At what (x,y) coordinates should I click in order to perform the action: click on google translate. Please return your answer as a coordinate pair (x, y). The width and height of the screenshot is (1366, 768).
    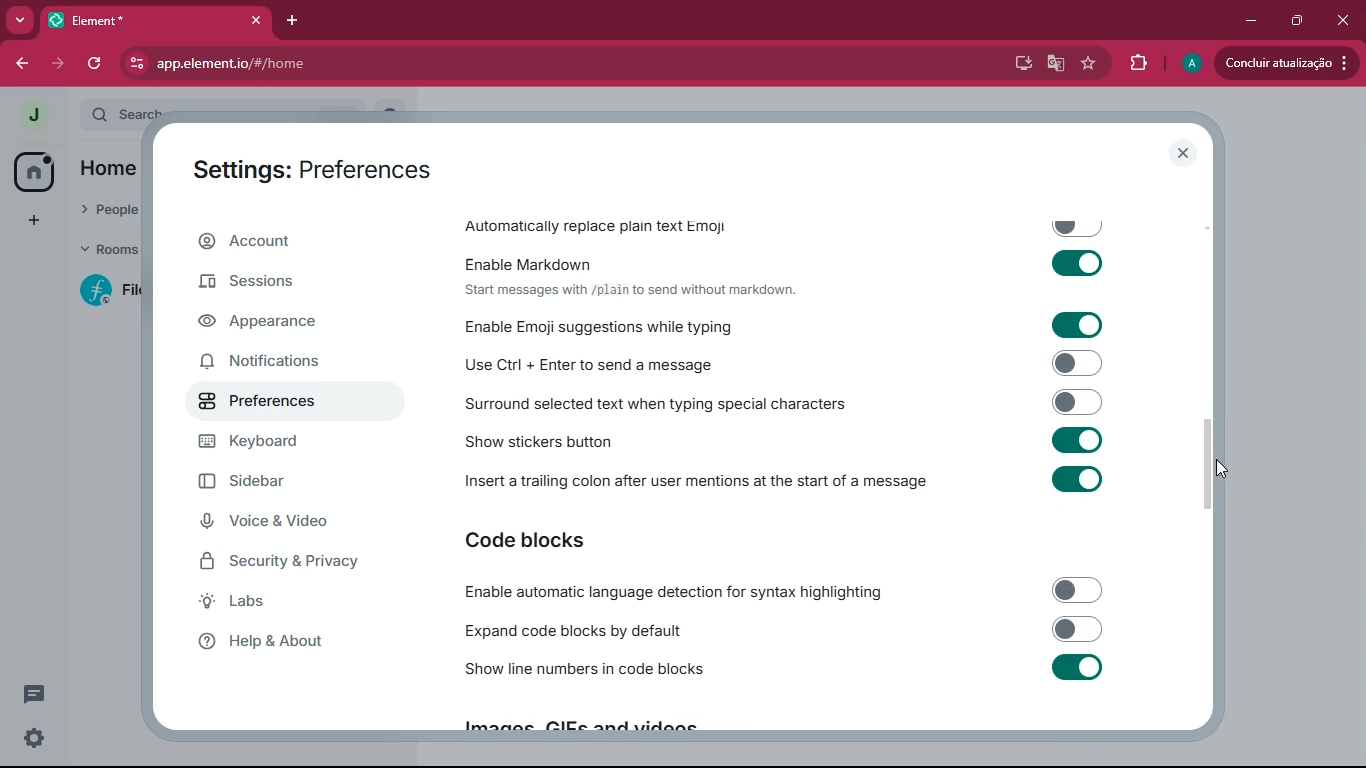
    Looking at the image, I should click on (1056, 63).